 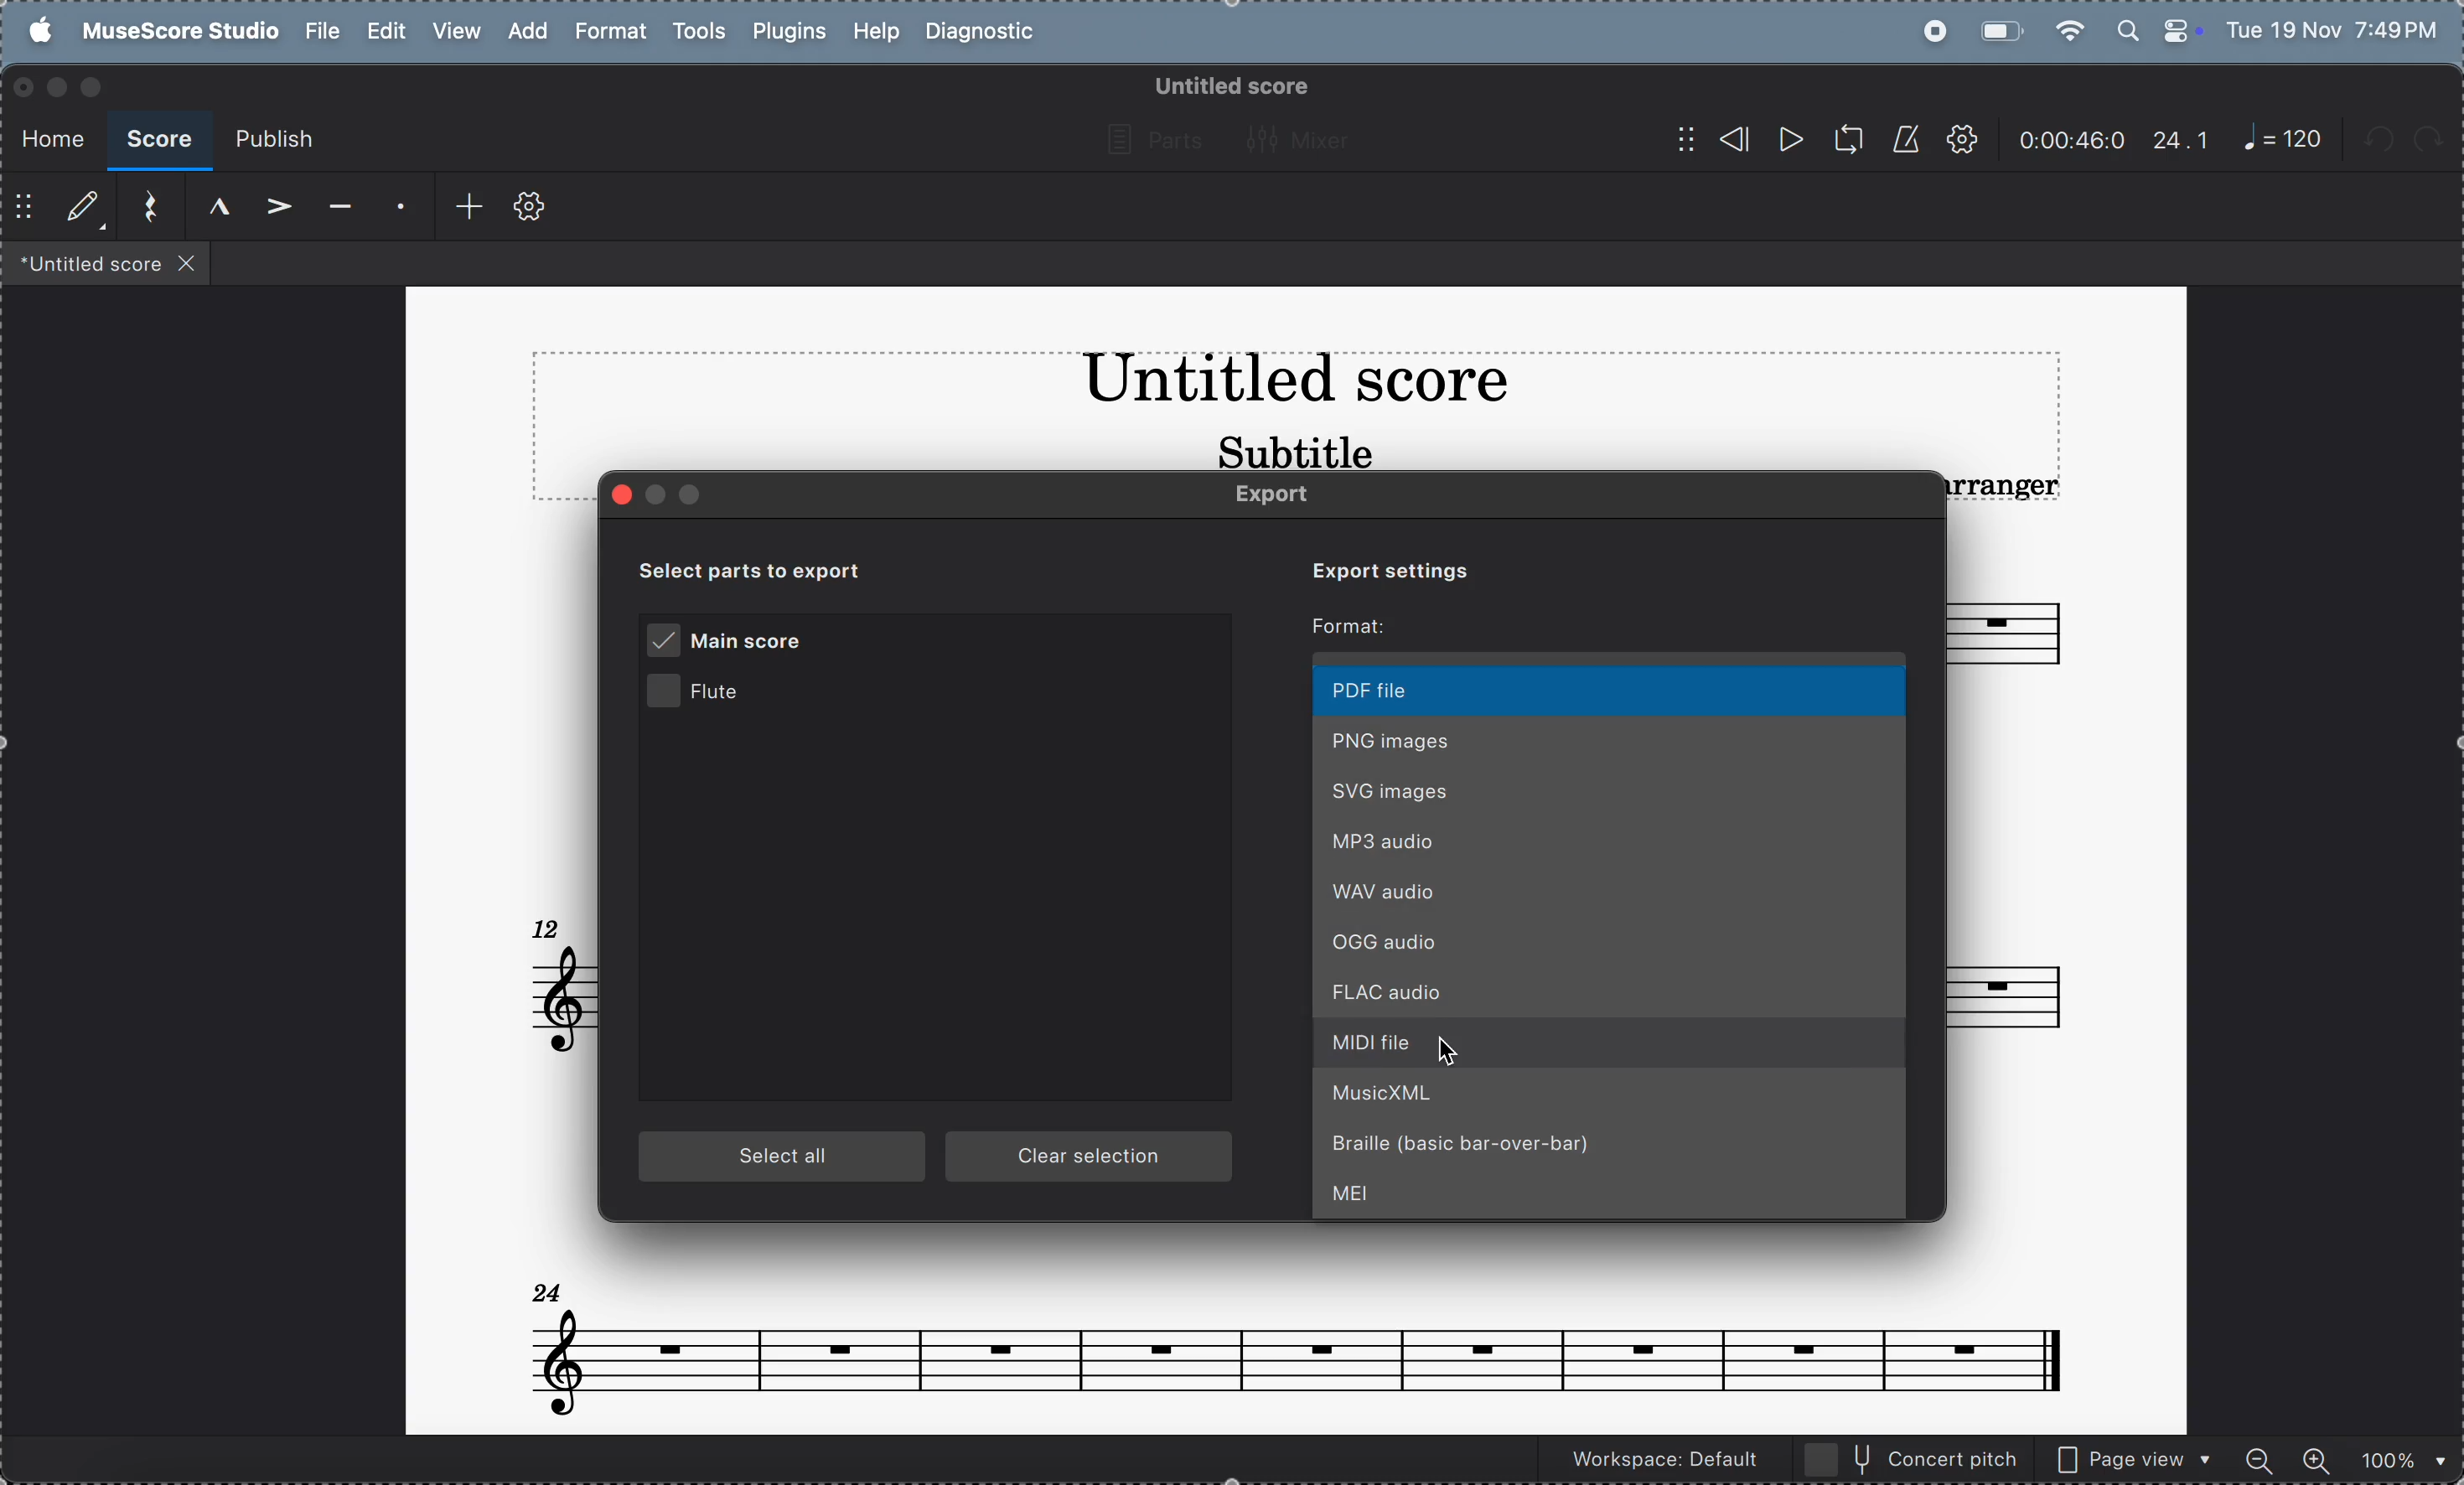 I want to click on diagnostic, so click(x=986, y=33).